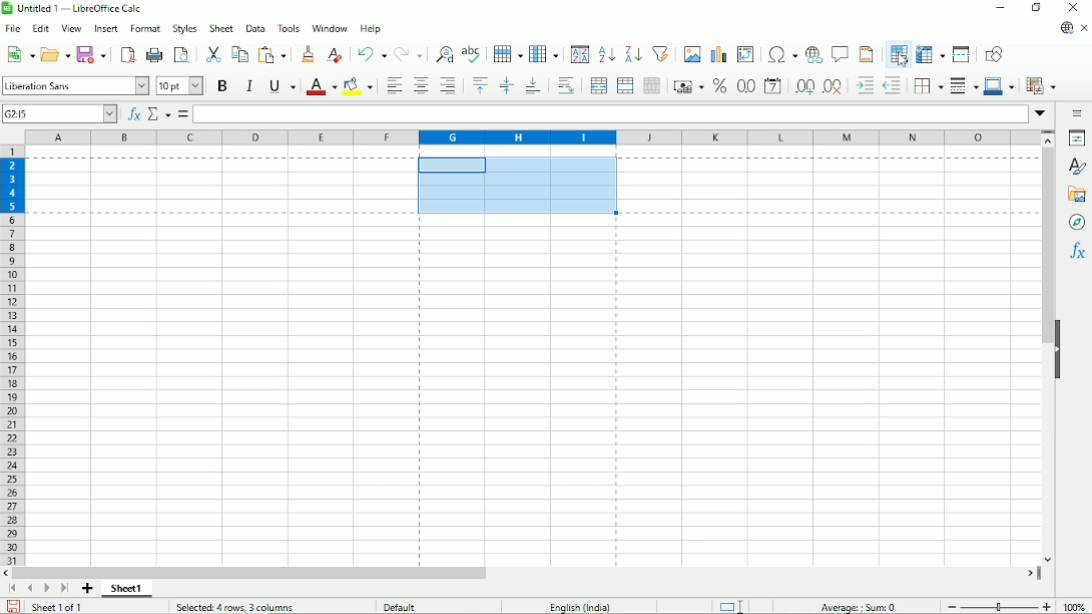 The width and height of the screenshot is (1092, 614). What do you see at coordinates (371, 29) in the screenshot?
I see `Help` at bounding box center [371, 29].